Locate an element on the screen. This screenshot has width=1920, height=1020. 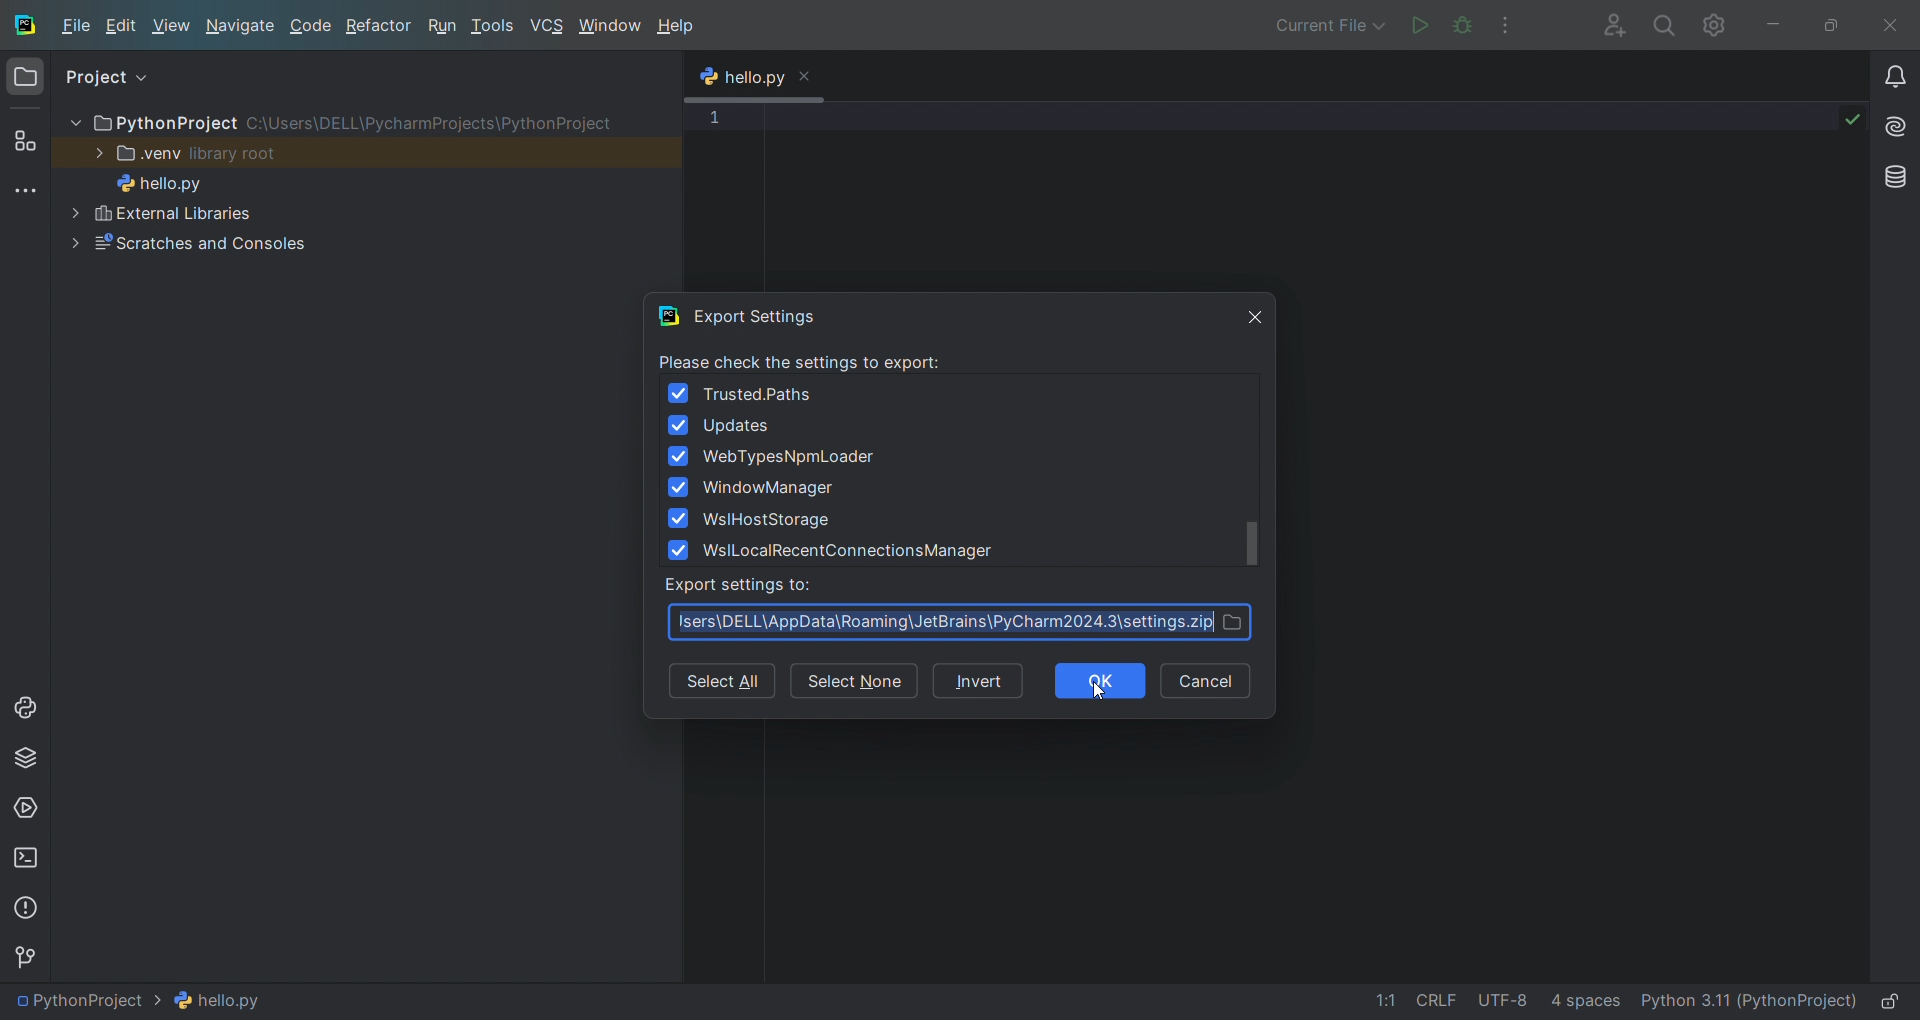
icon is located at coordinates (670, 315).